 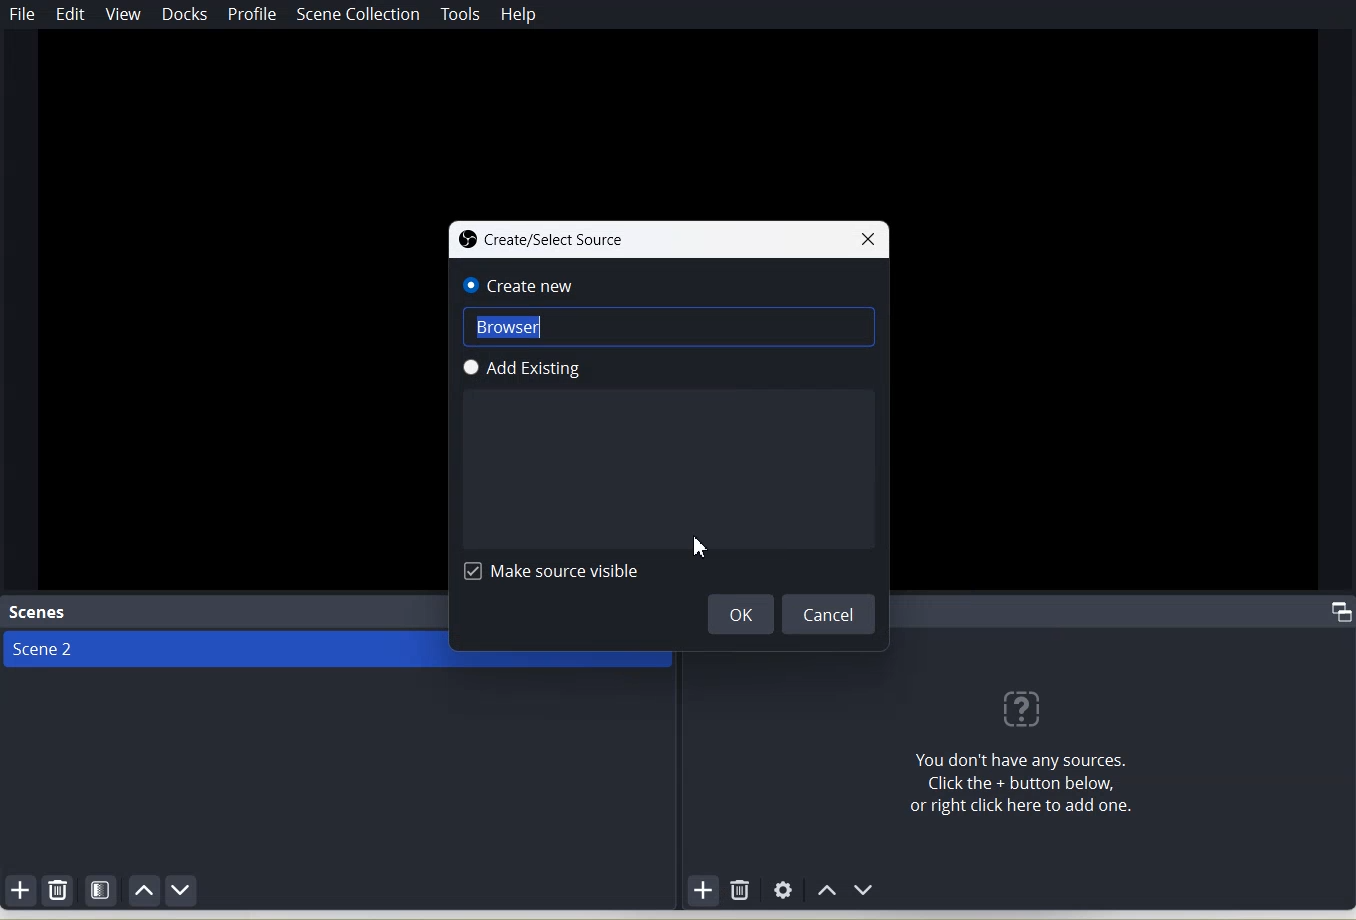 What do you see at coordinates (1015, 743) in the screenshot?
I see `You don't have any sources.
Click the + button below,
or right click here to add one.` at bounding box center [1015, 743].